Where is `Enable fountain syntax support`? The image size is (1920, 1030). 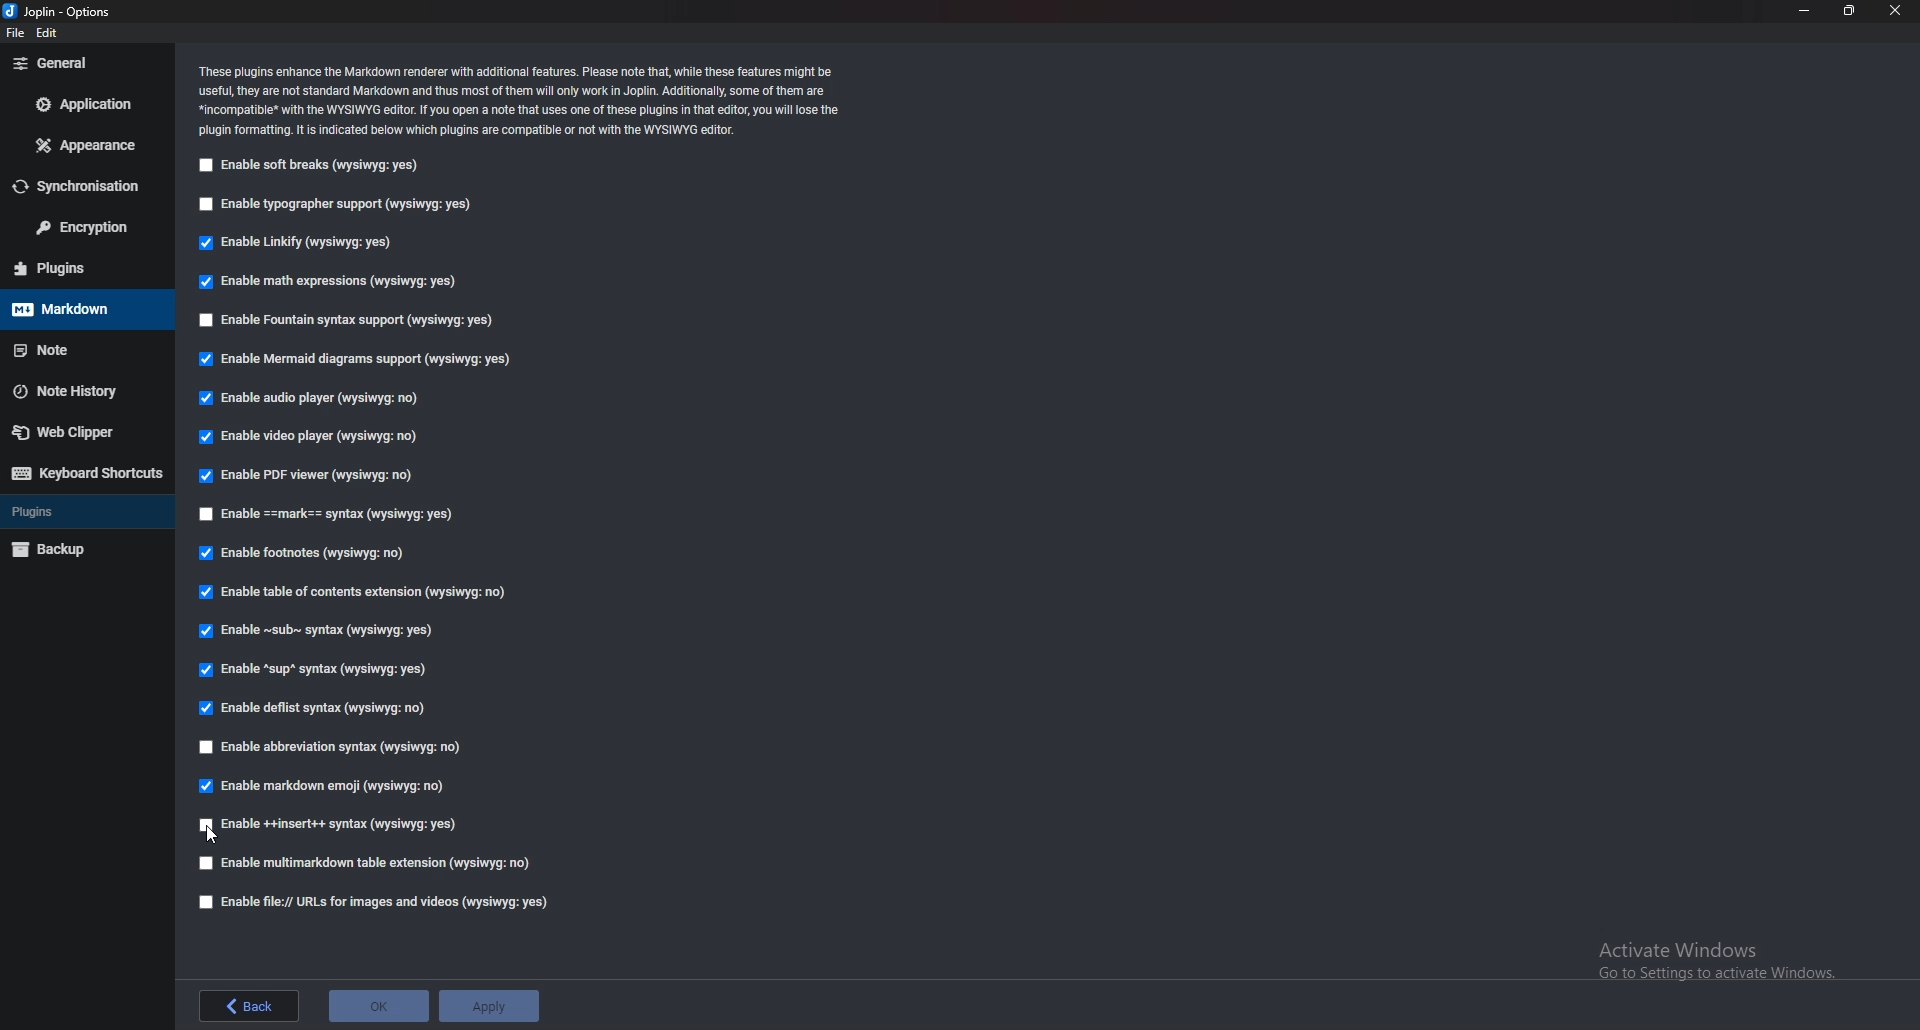
Enable fountain syntax support is located at coordinates (349, 322).